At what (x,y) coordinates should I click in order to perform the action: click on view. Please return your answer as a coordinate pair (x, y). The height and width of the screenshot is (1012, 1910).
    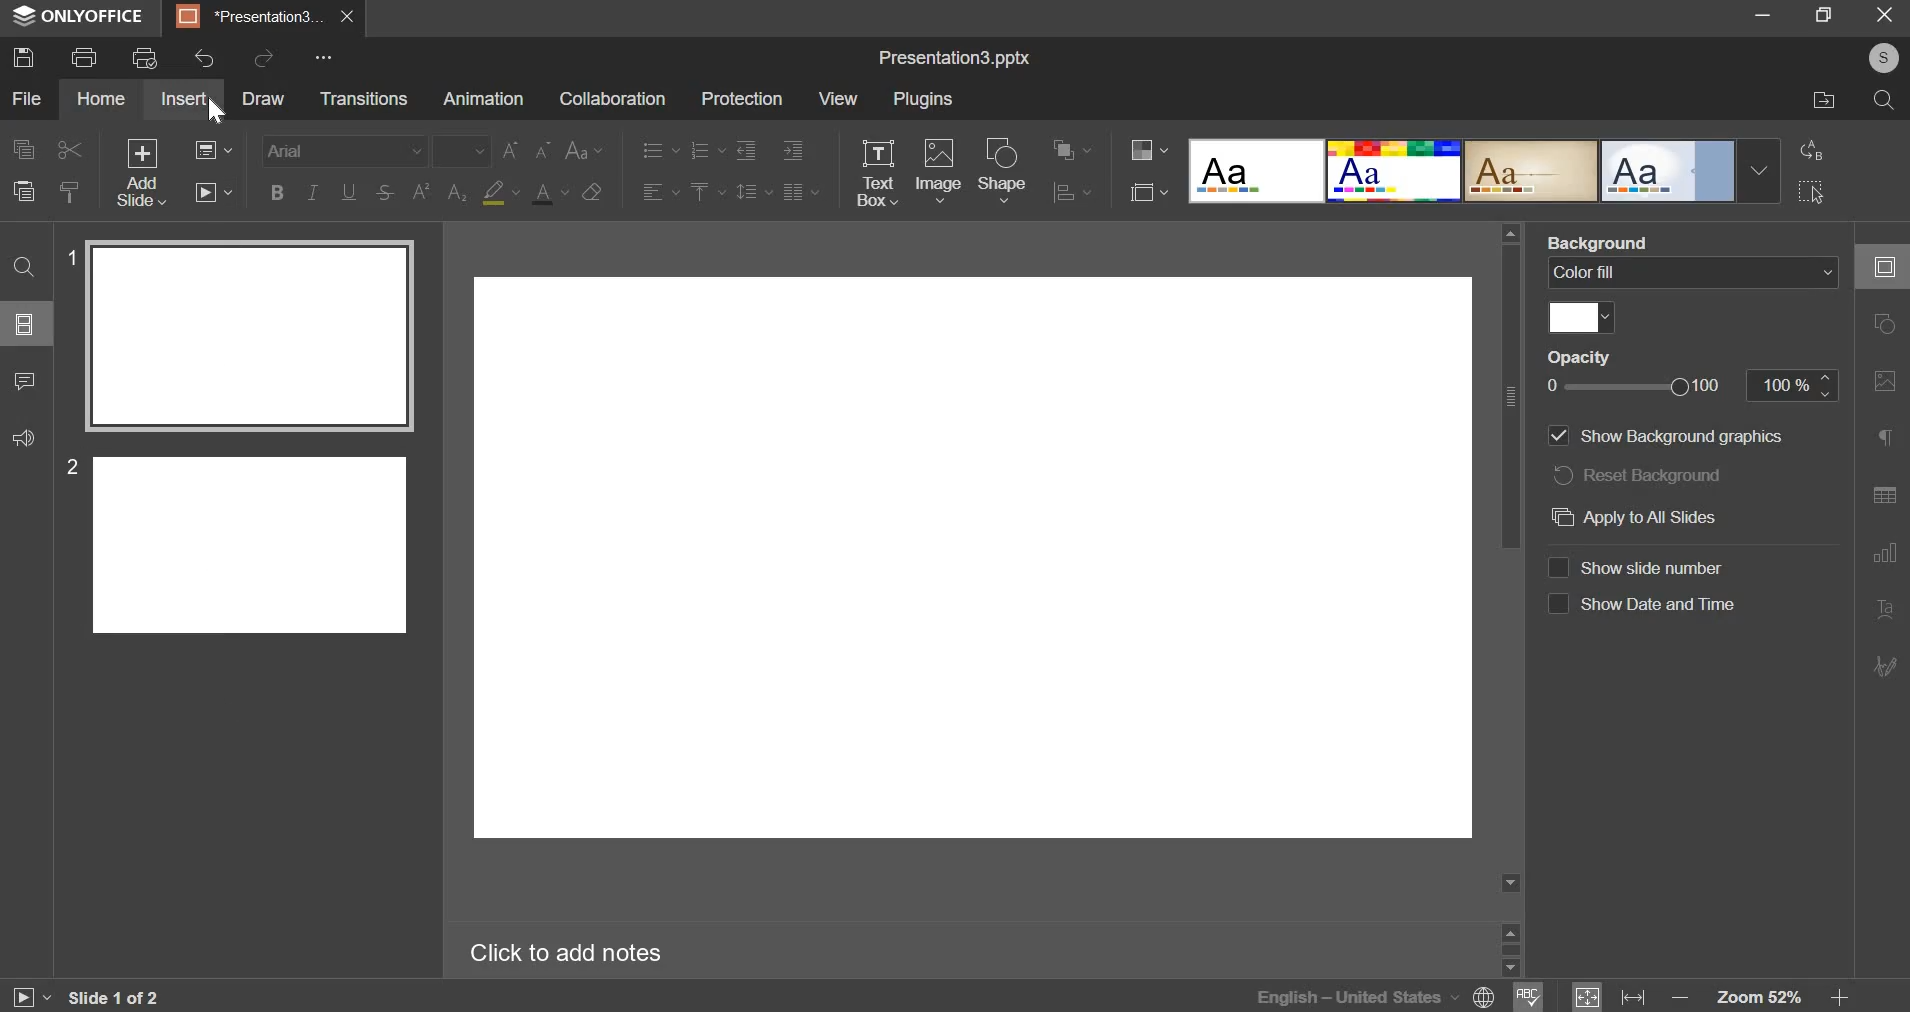
    Looking at the image, I should click on (837, 98).